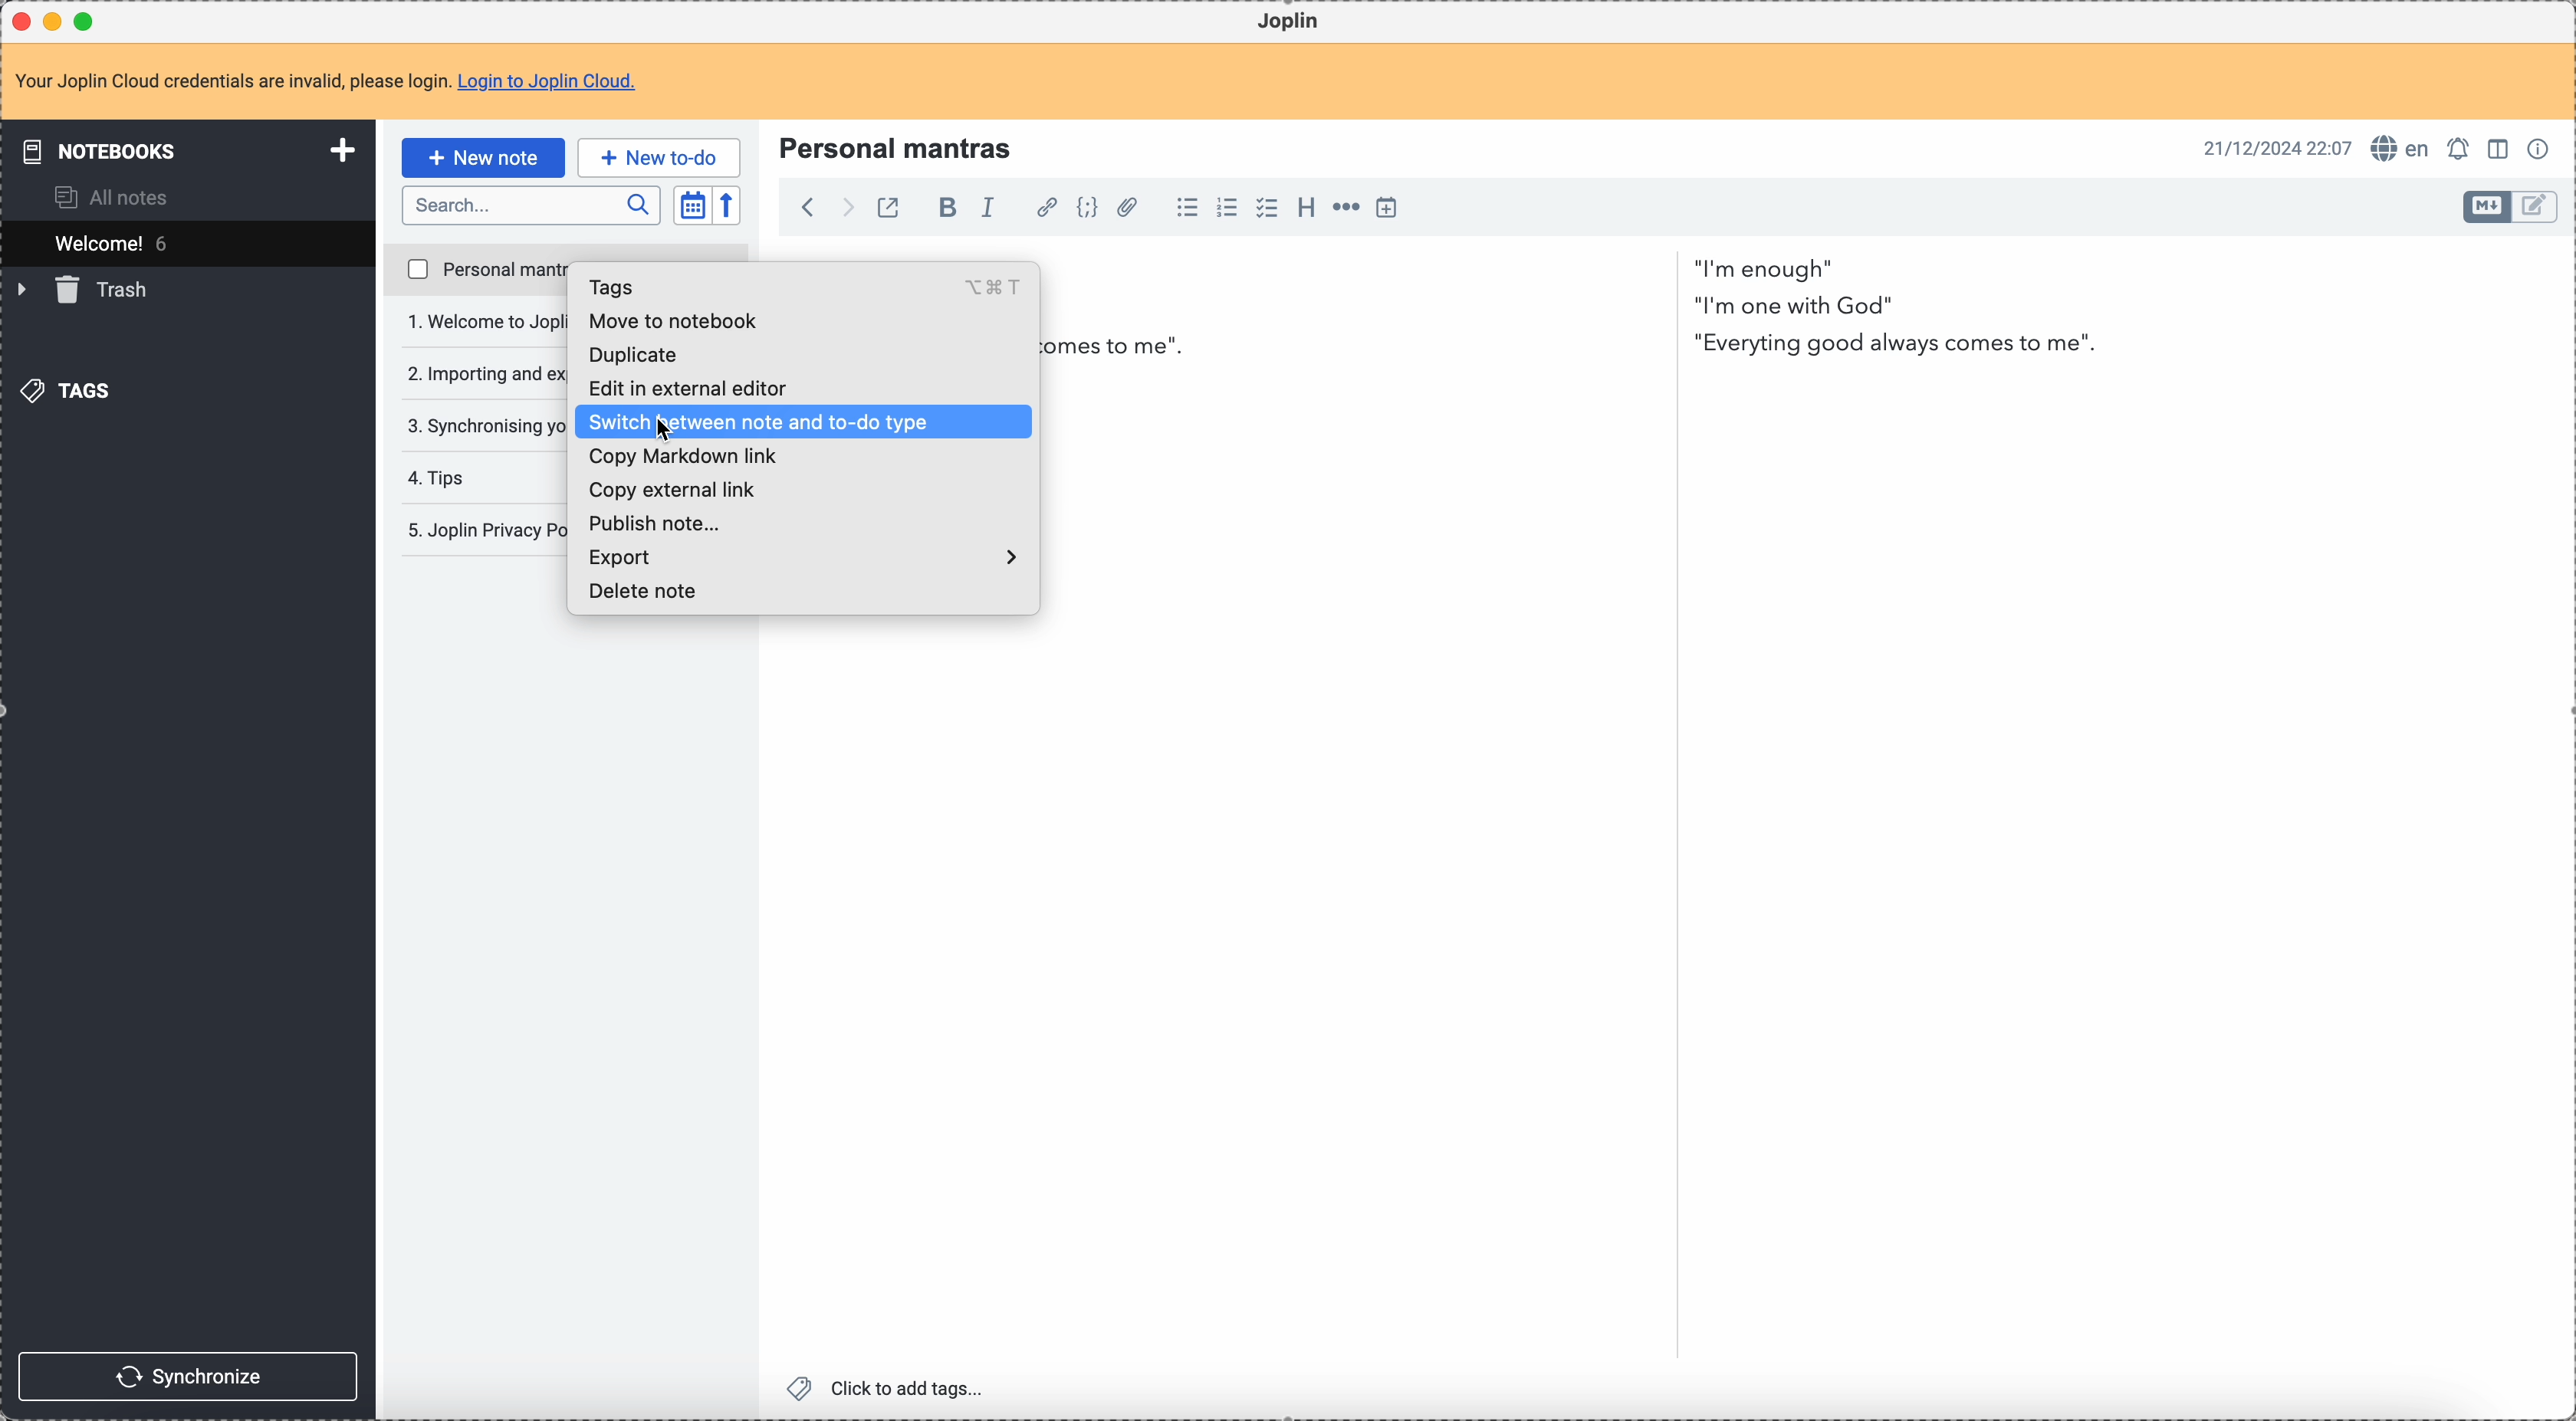  What do you see at coordinates (1134, 209) in the screenshot?
I see `attach file` at bounding box center [1134, 209].